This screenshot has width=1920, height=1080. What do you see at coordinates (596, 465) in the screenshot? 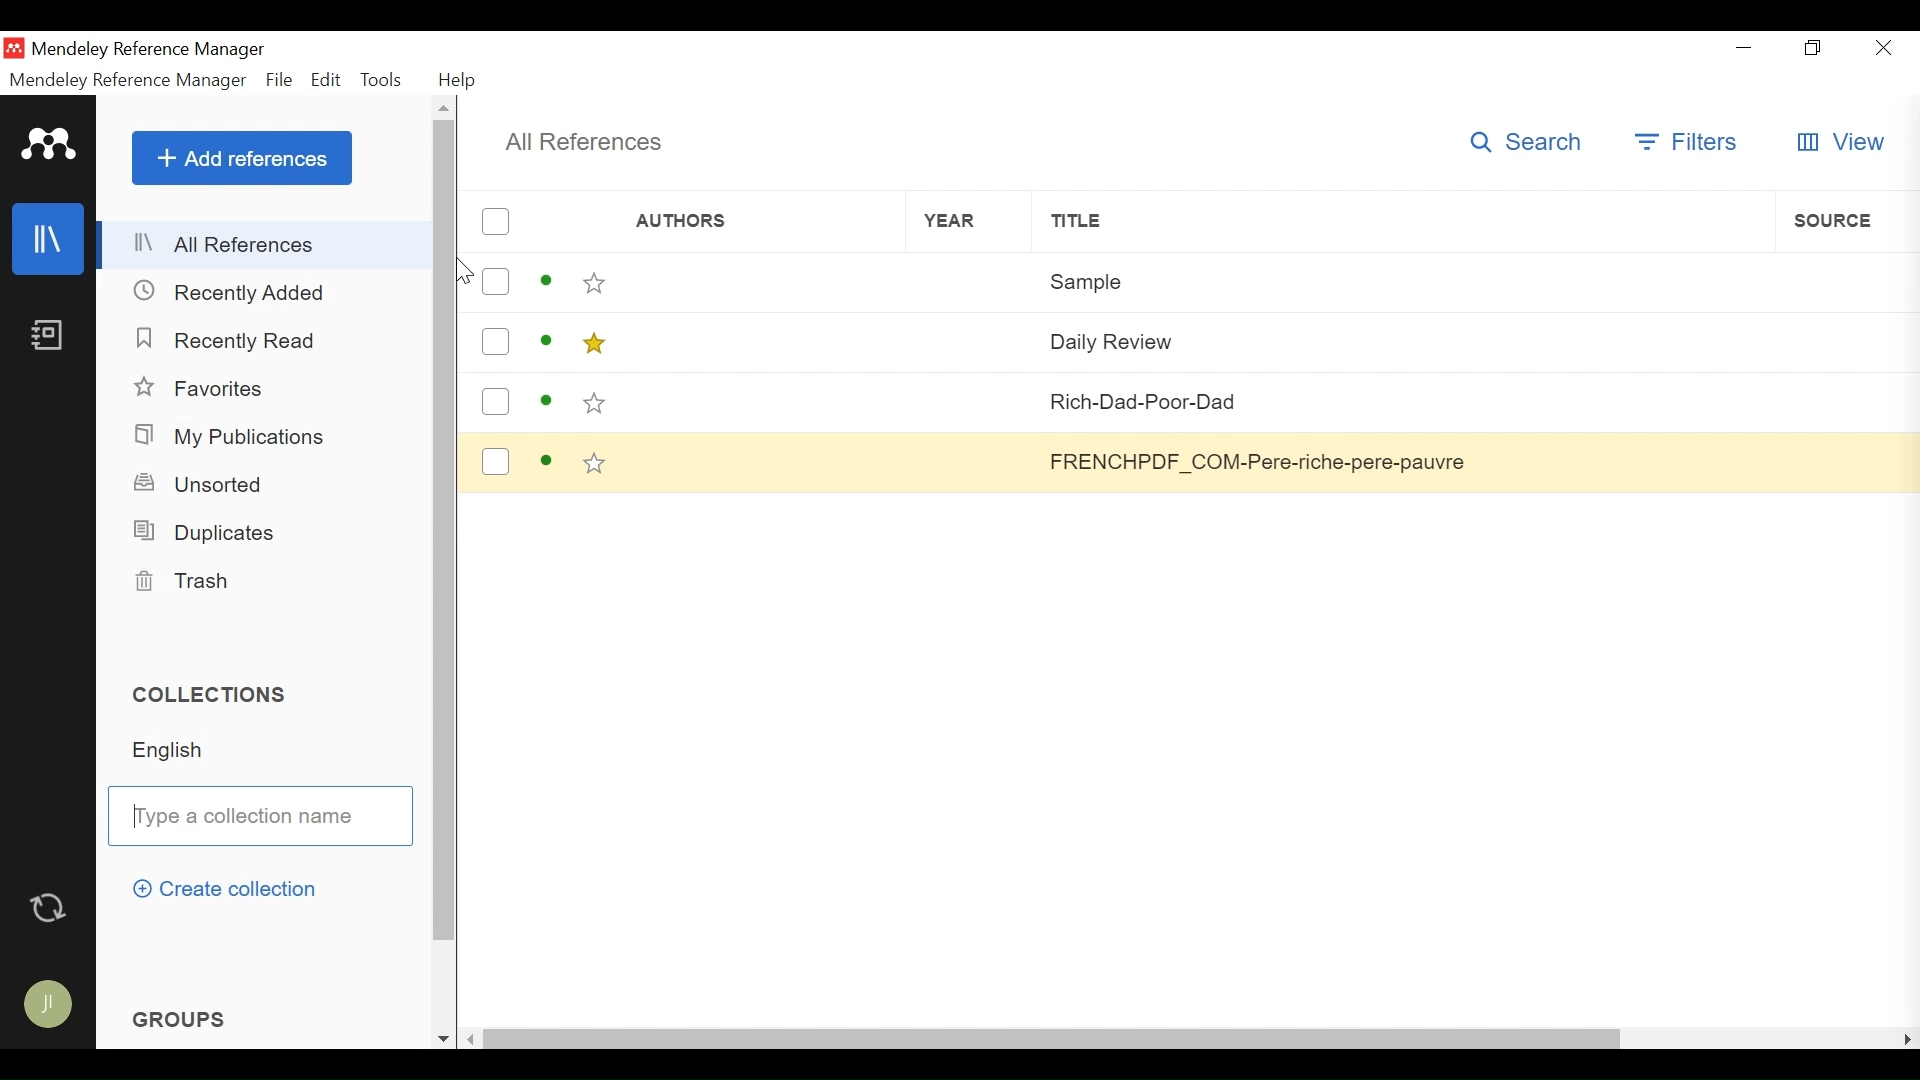
I see `Toggle favorites` at bounding box center [596, 465].